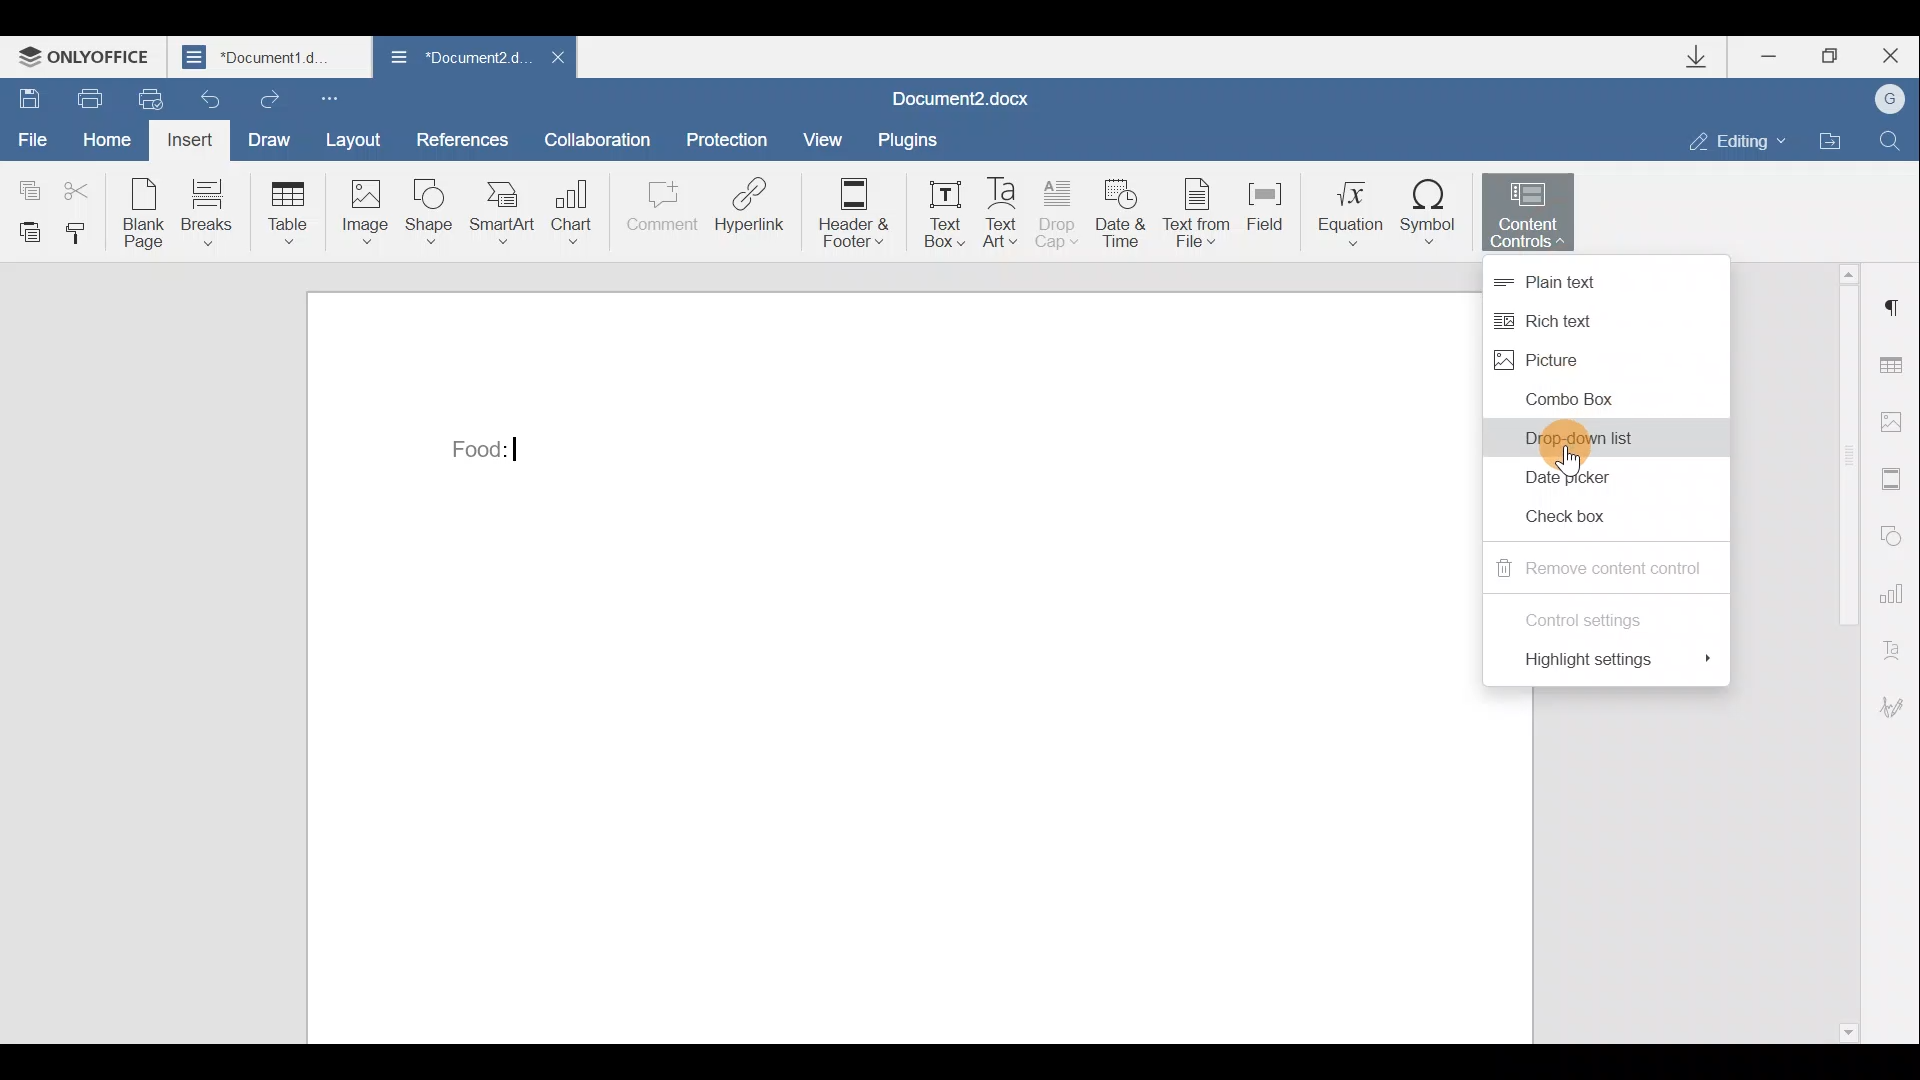 The image size is (1920, 1080). Describe the element at coordinates (1896, 478) in the screenshot. I see `Header & footer settings` at that location.